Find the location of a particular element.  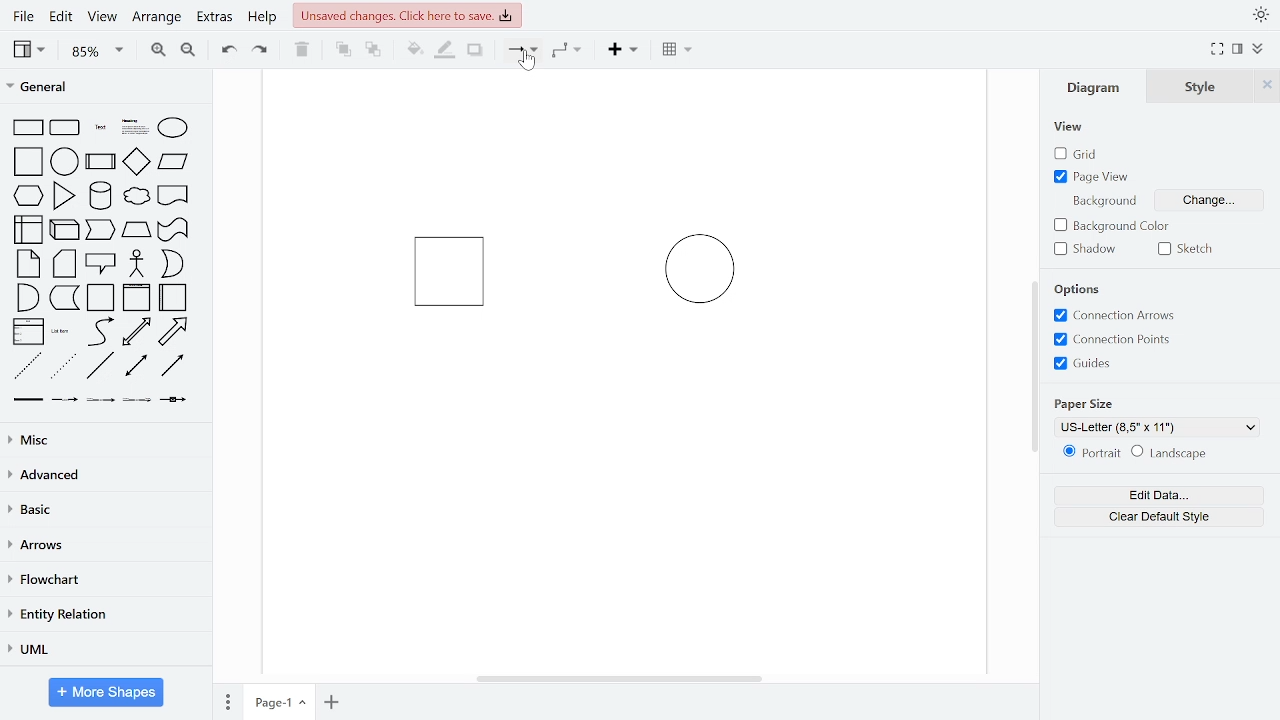

change background is located at coordinates (1206, 203).